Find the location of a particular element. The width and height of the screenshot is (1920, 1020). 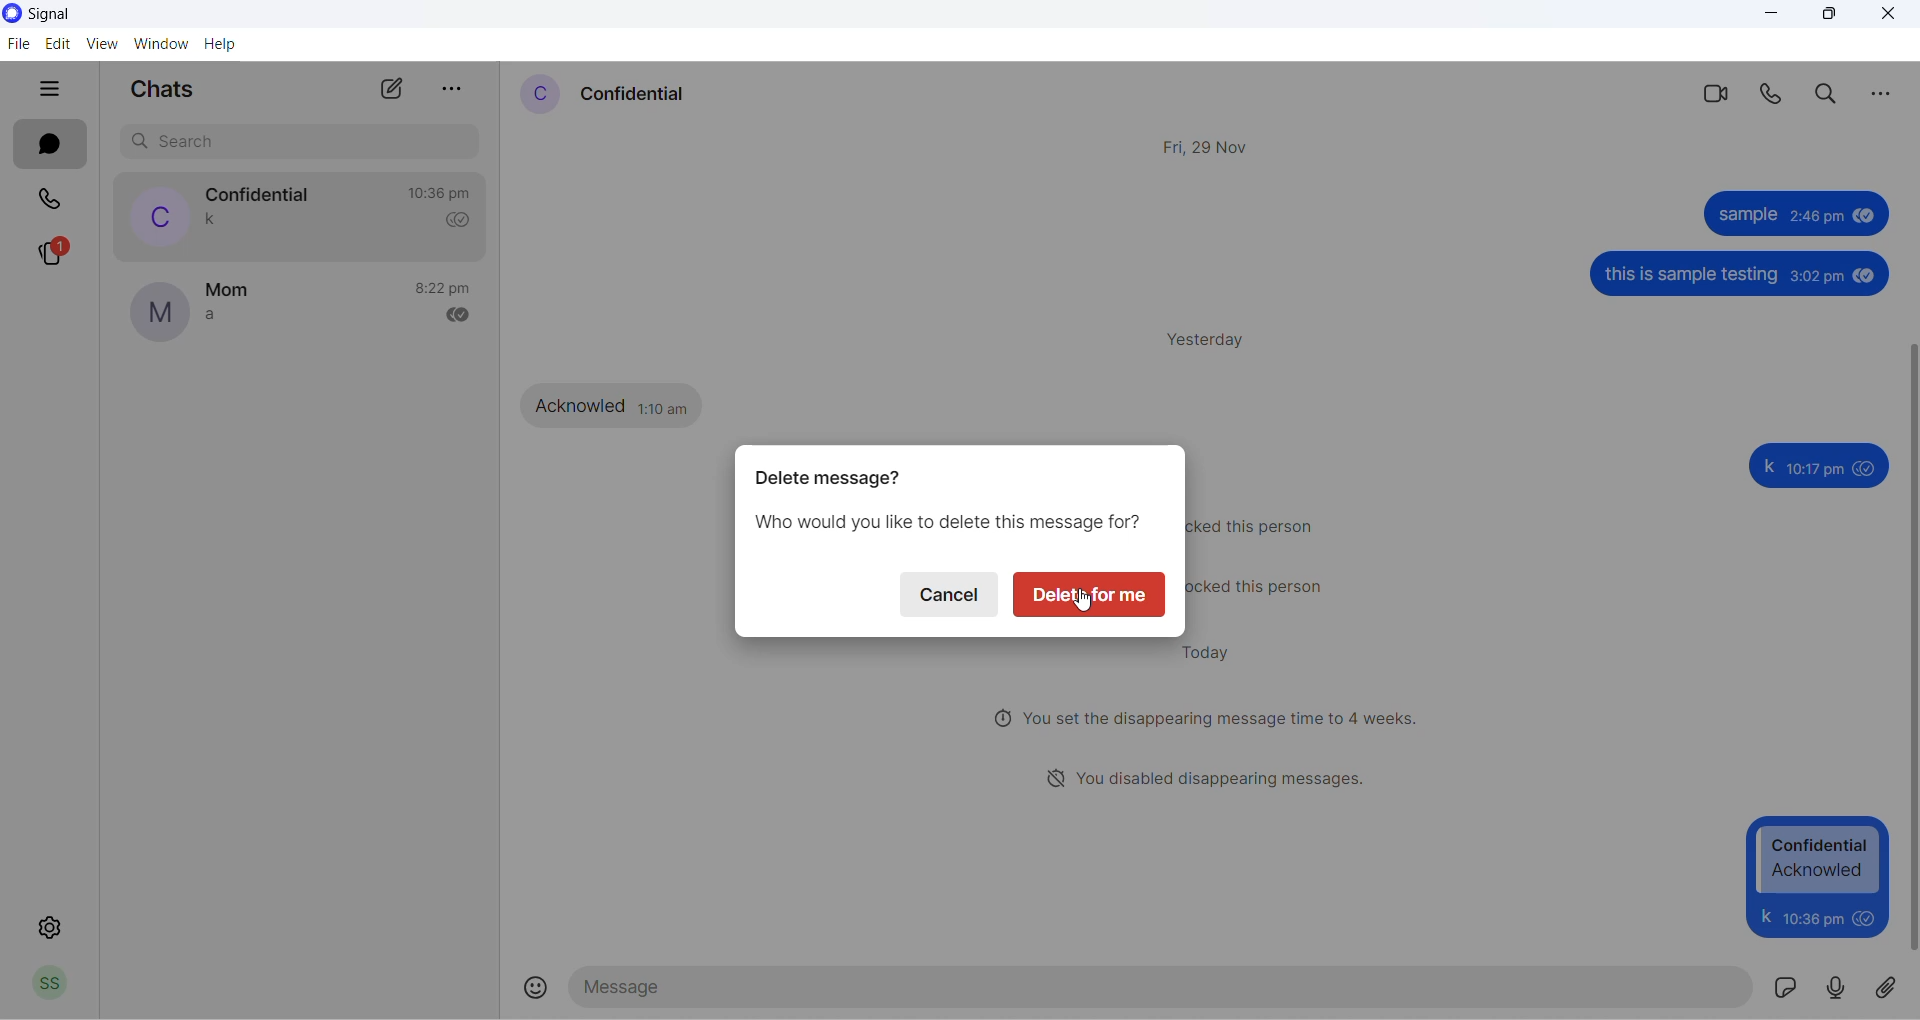

read recipient is located at coordinates (460, 313).